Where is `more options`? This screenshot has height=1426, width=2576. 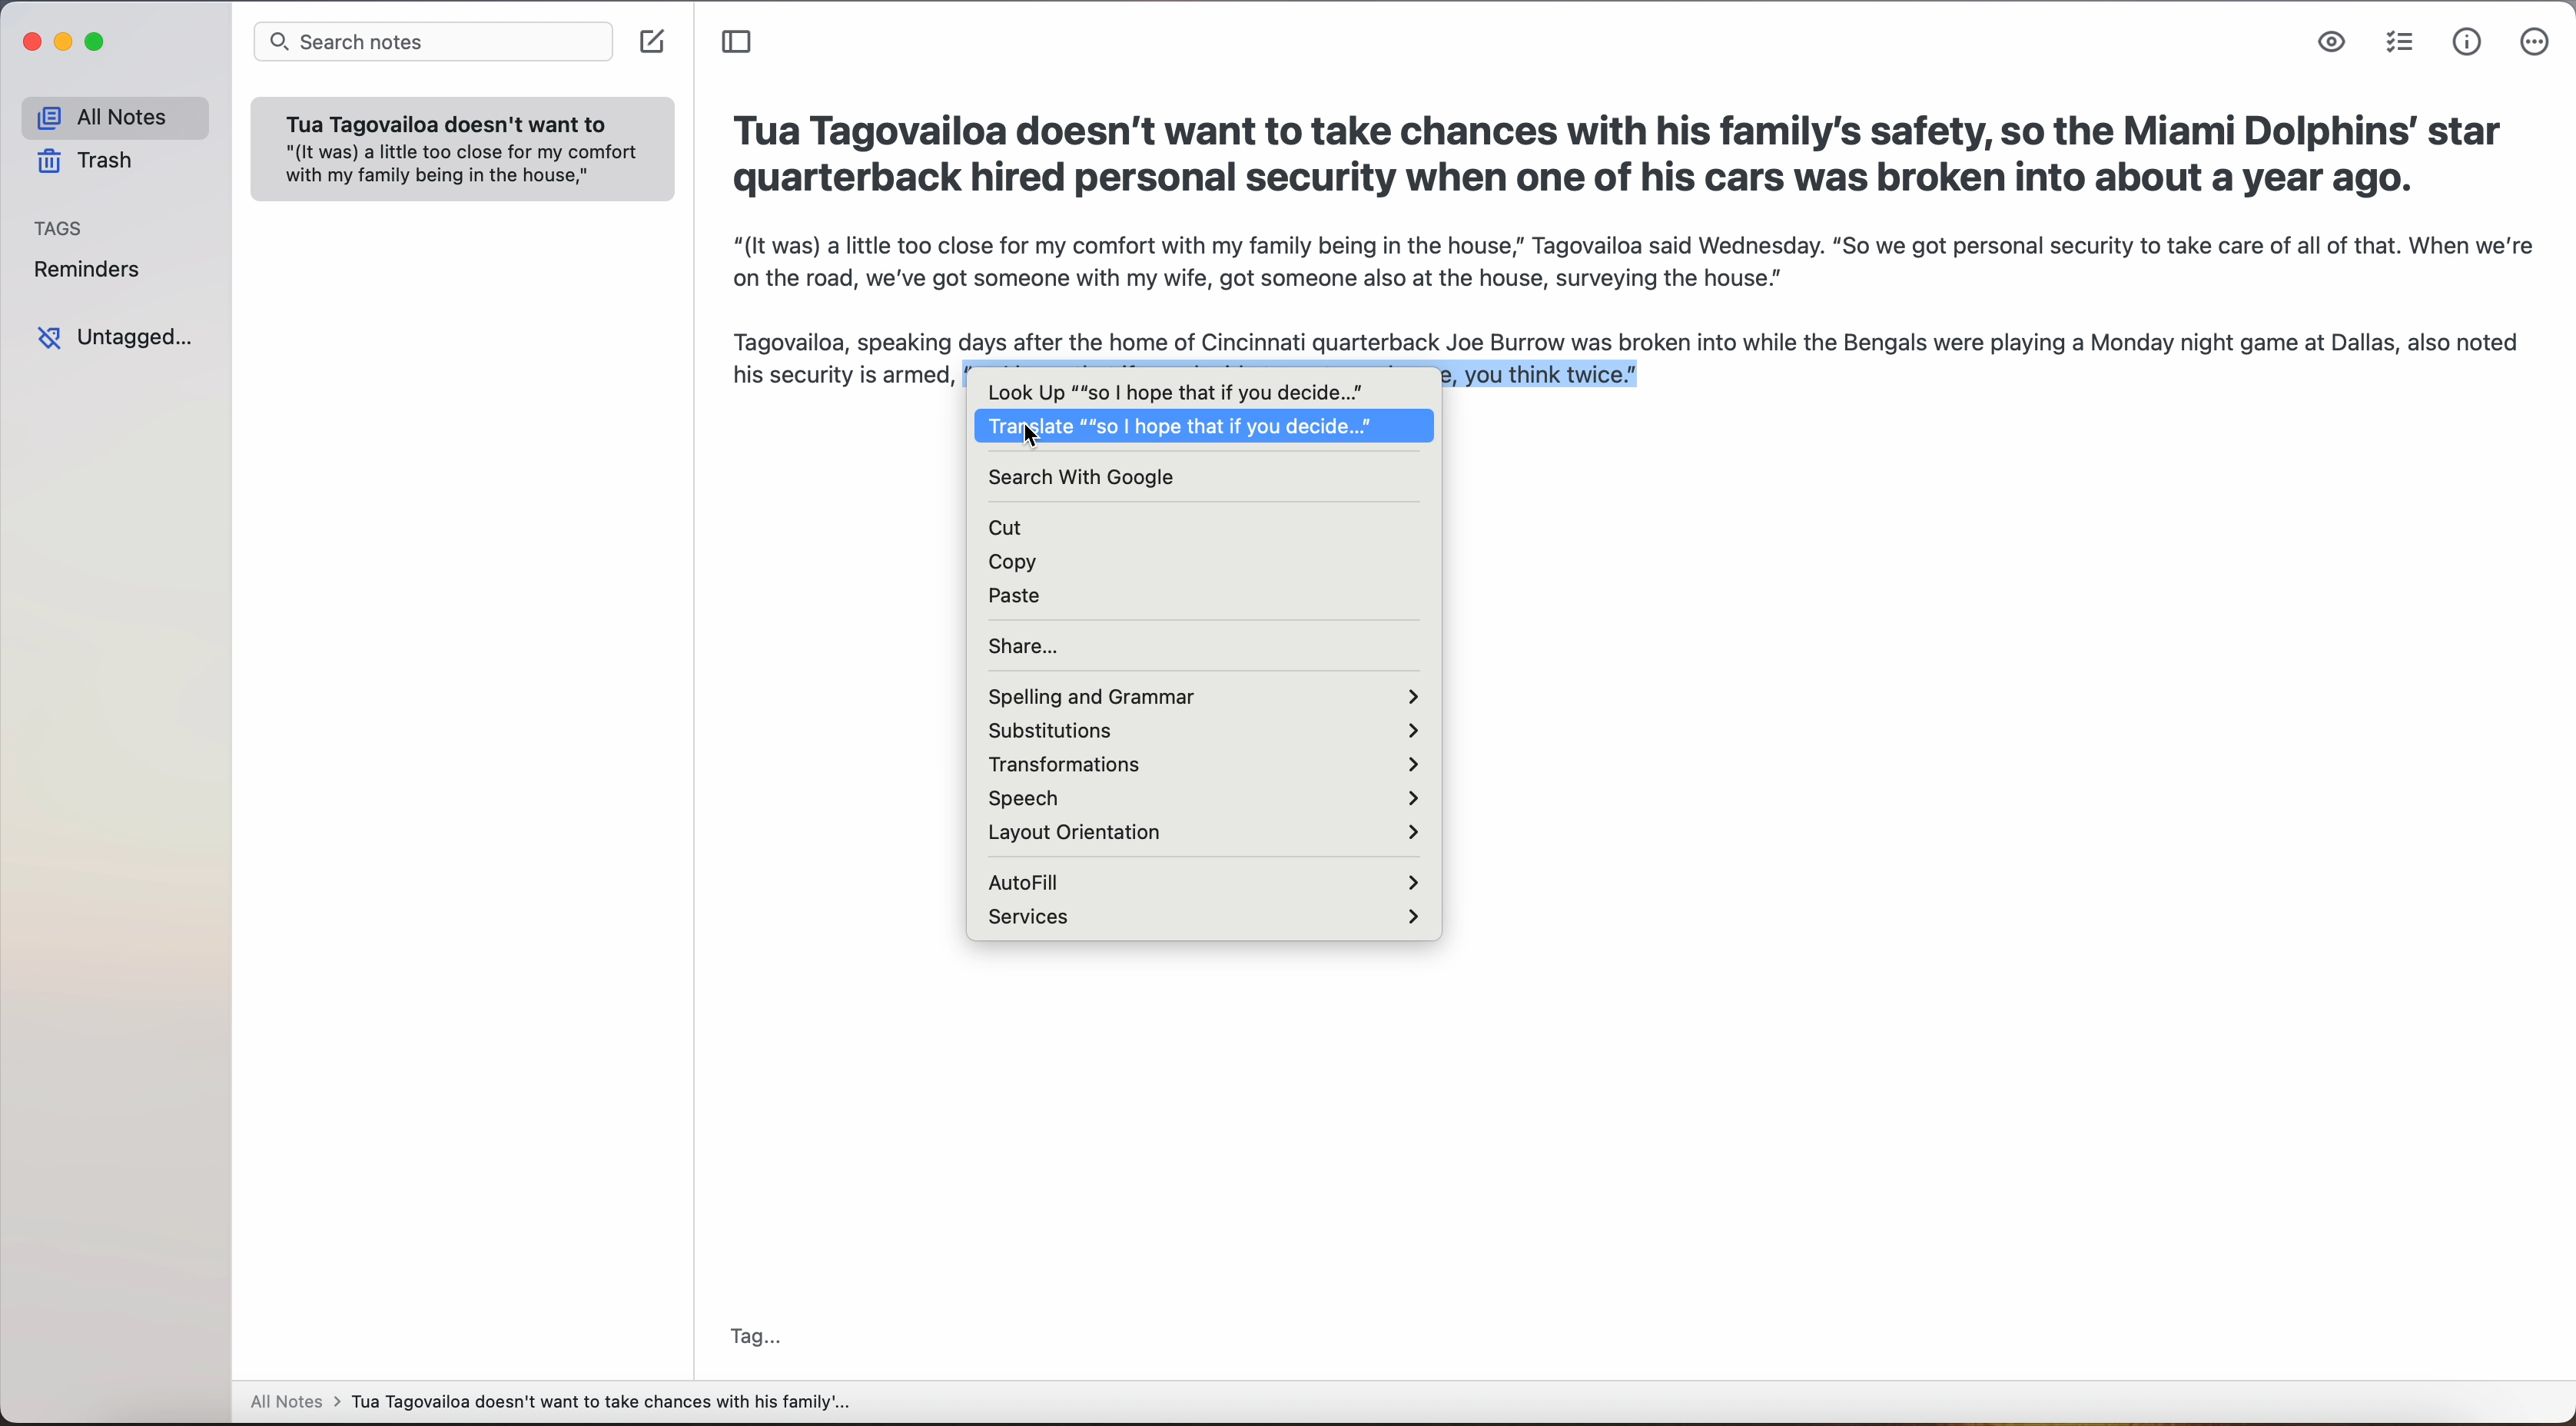
more options is located at coordinates (2534, 43).